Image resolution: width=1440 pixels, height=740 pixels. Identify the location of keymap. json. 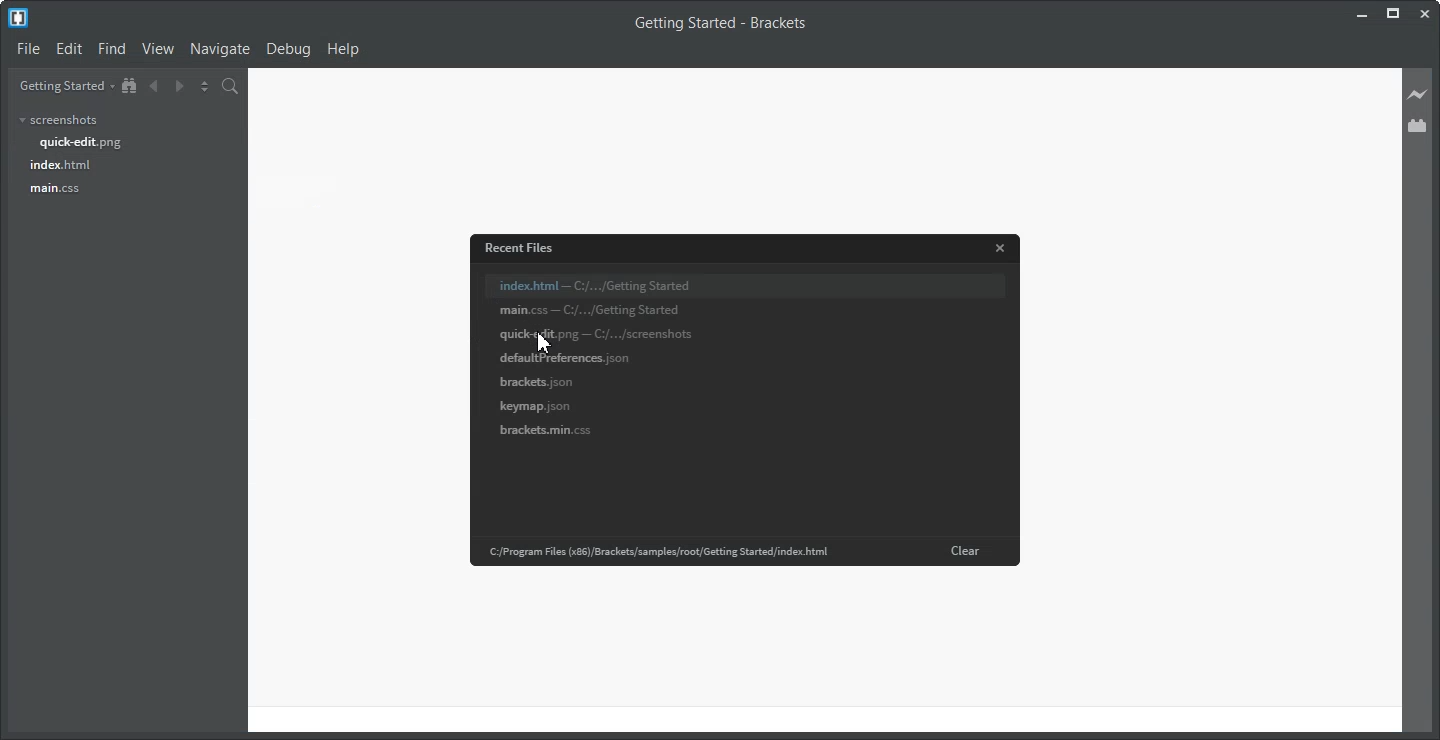
(535, 407).